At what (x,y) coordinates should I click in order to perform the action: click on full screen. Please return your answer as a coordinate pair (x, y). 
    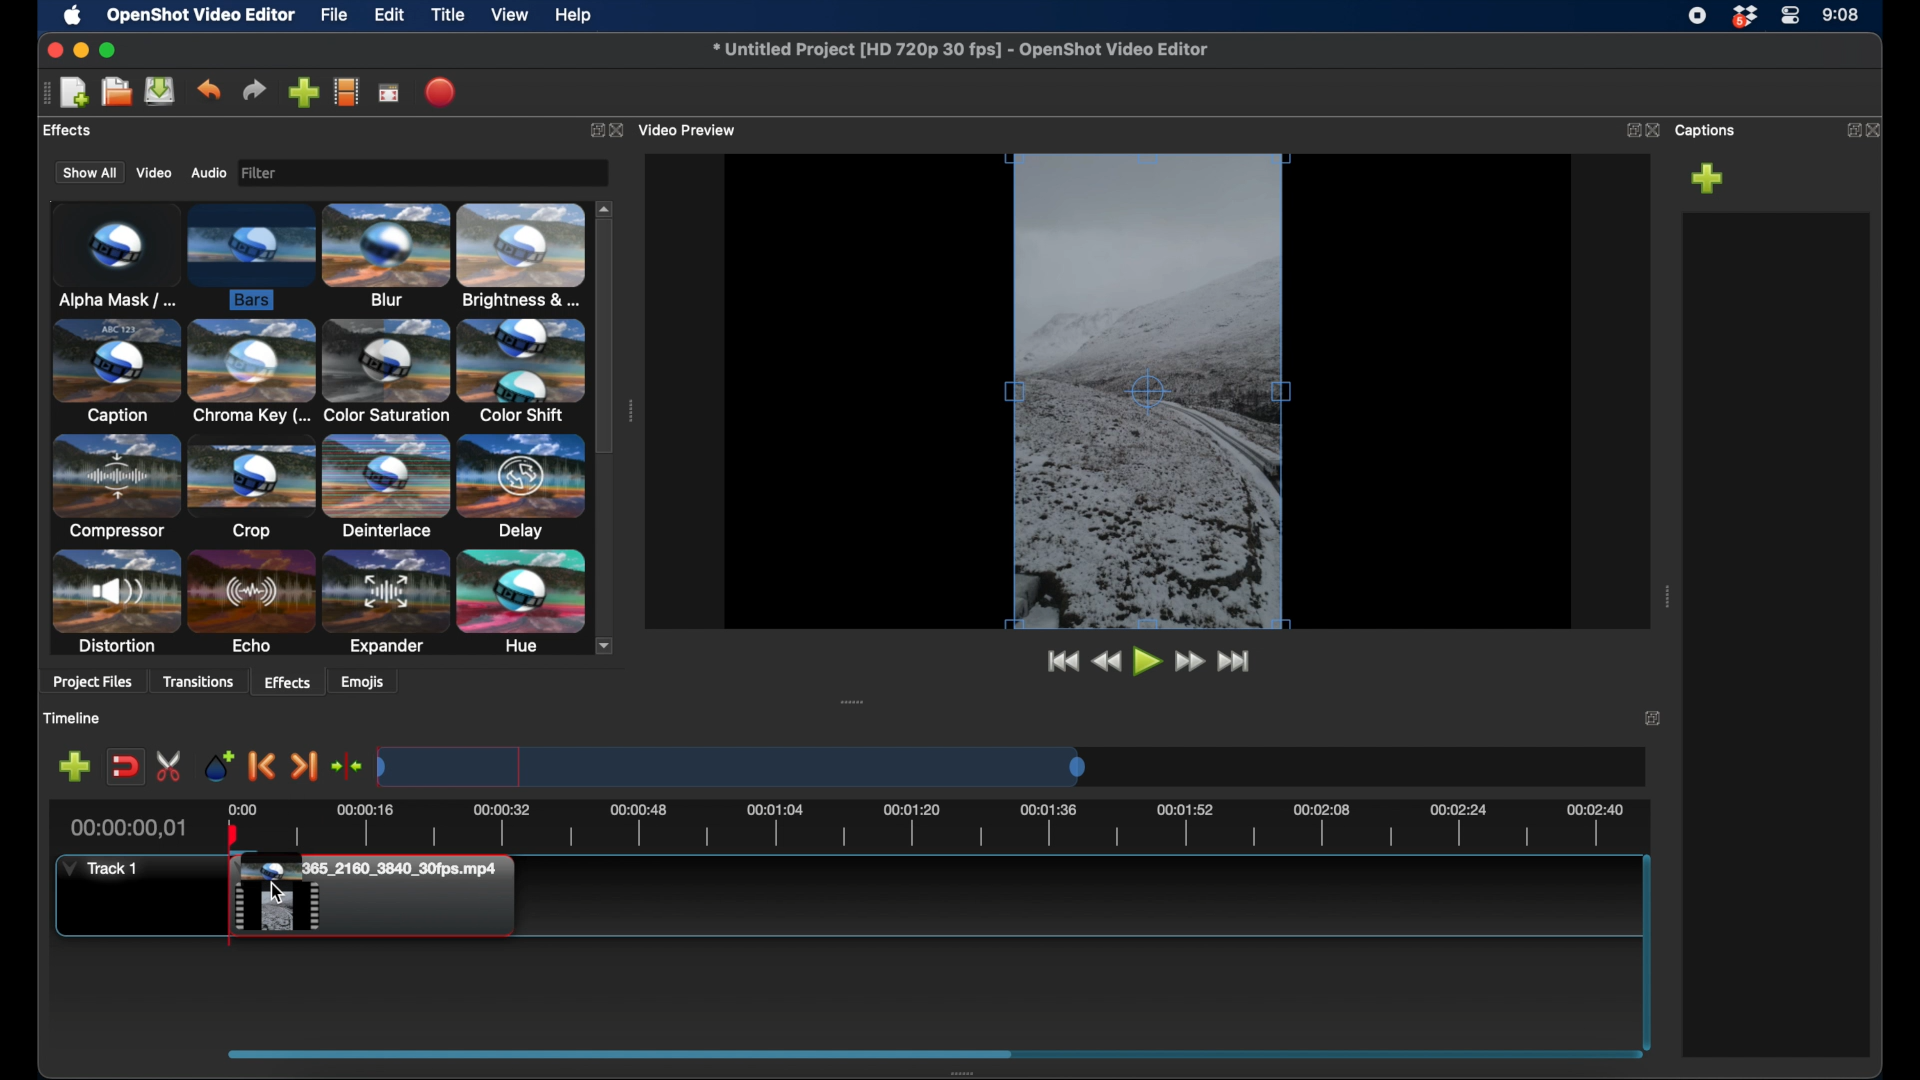
    Looking at the image, I should click on (389, 93).